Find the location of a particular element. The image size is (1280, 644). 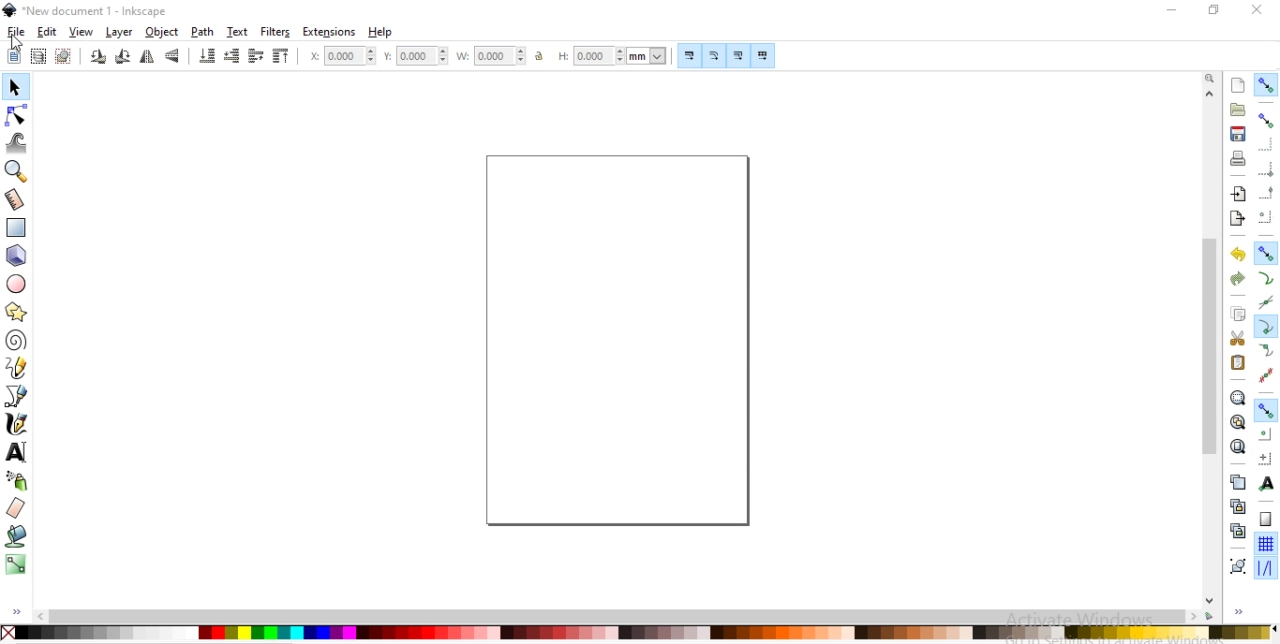

create circles, arcs and ellipses is located at coordinates (18, 285).